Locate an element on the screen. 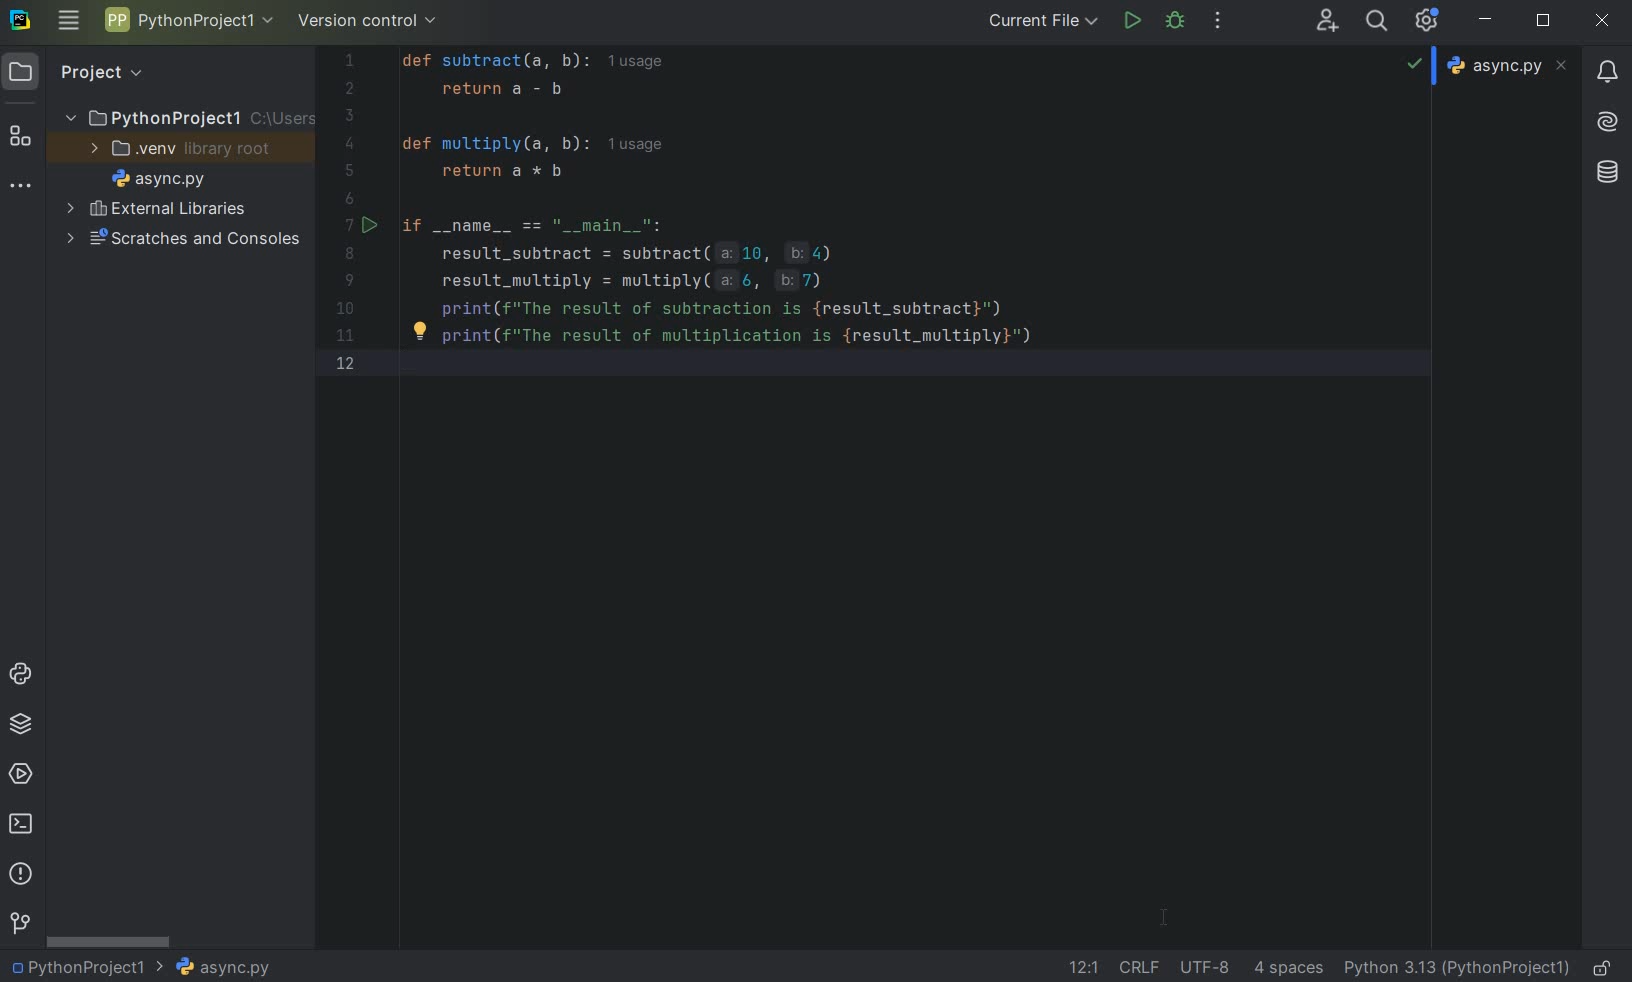 This screenshot has width=1632, height=982. Ide and Project Settings is located at coordinates (1430, 24).